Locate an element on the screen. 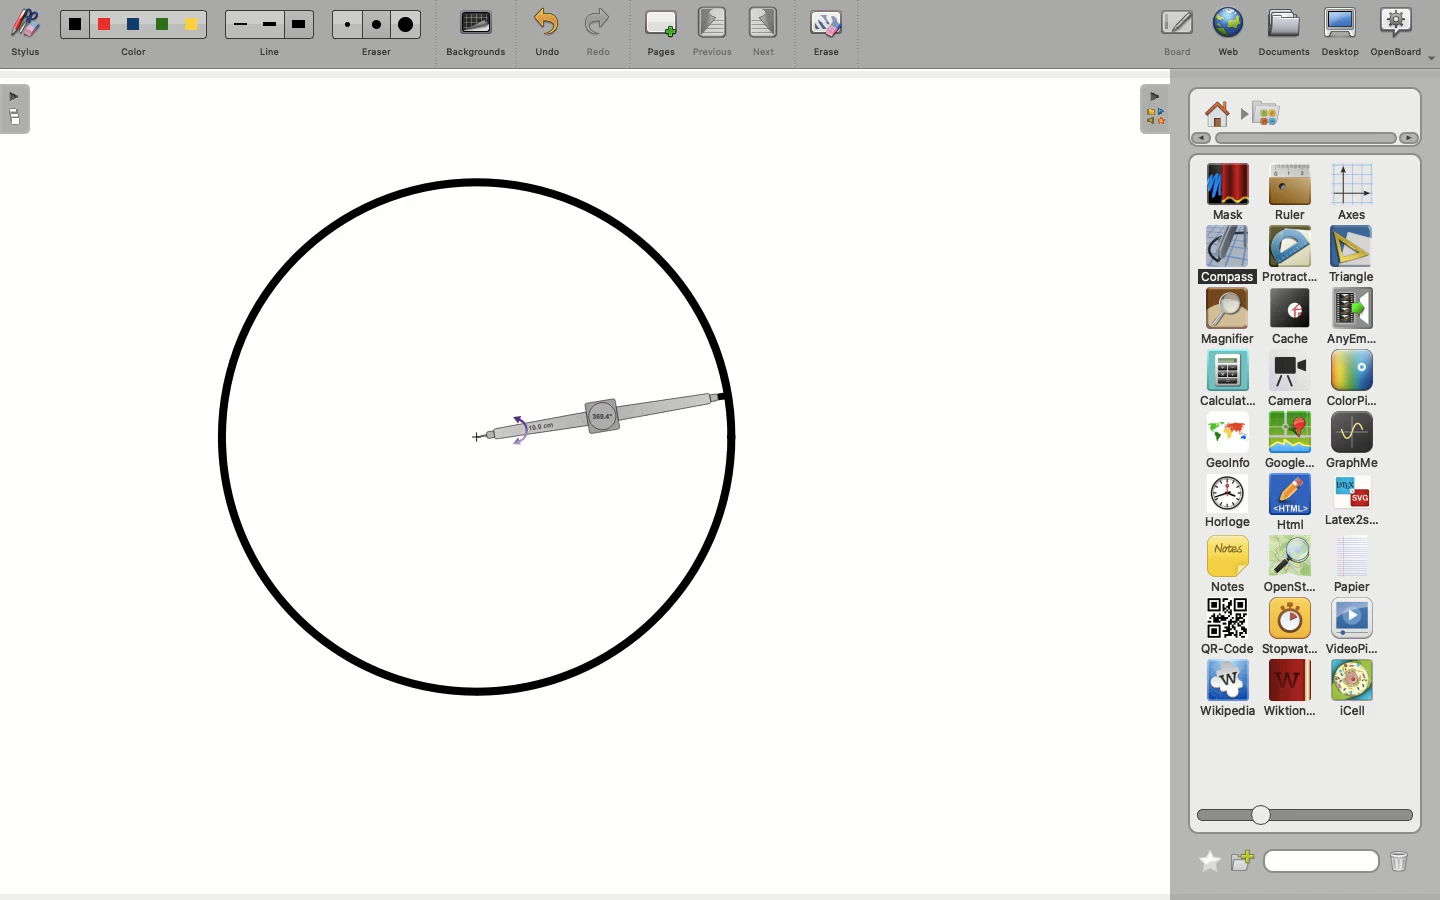  Applications is located at coordinates (1266, 114).